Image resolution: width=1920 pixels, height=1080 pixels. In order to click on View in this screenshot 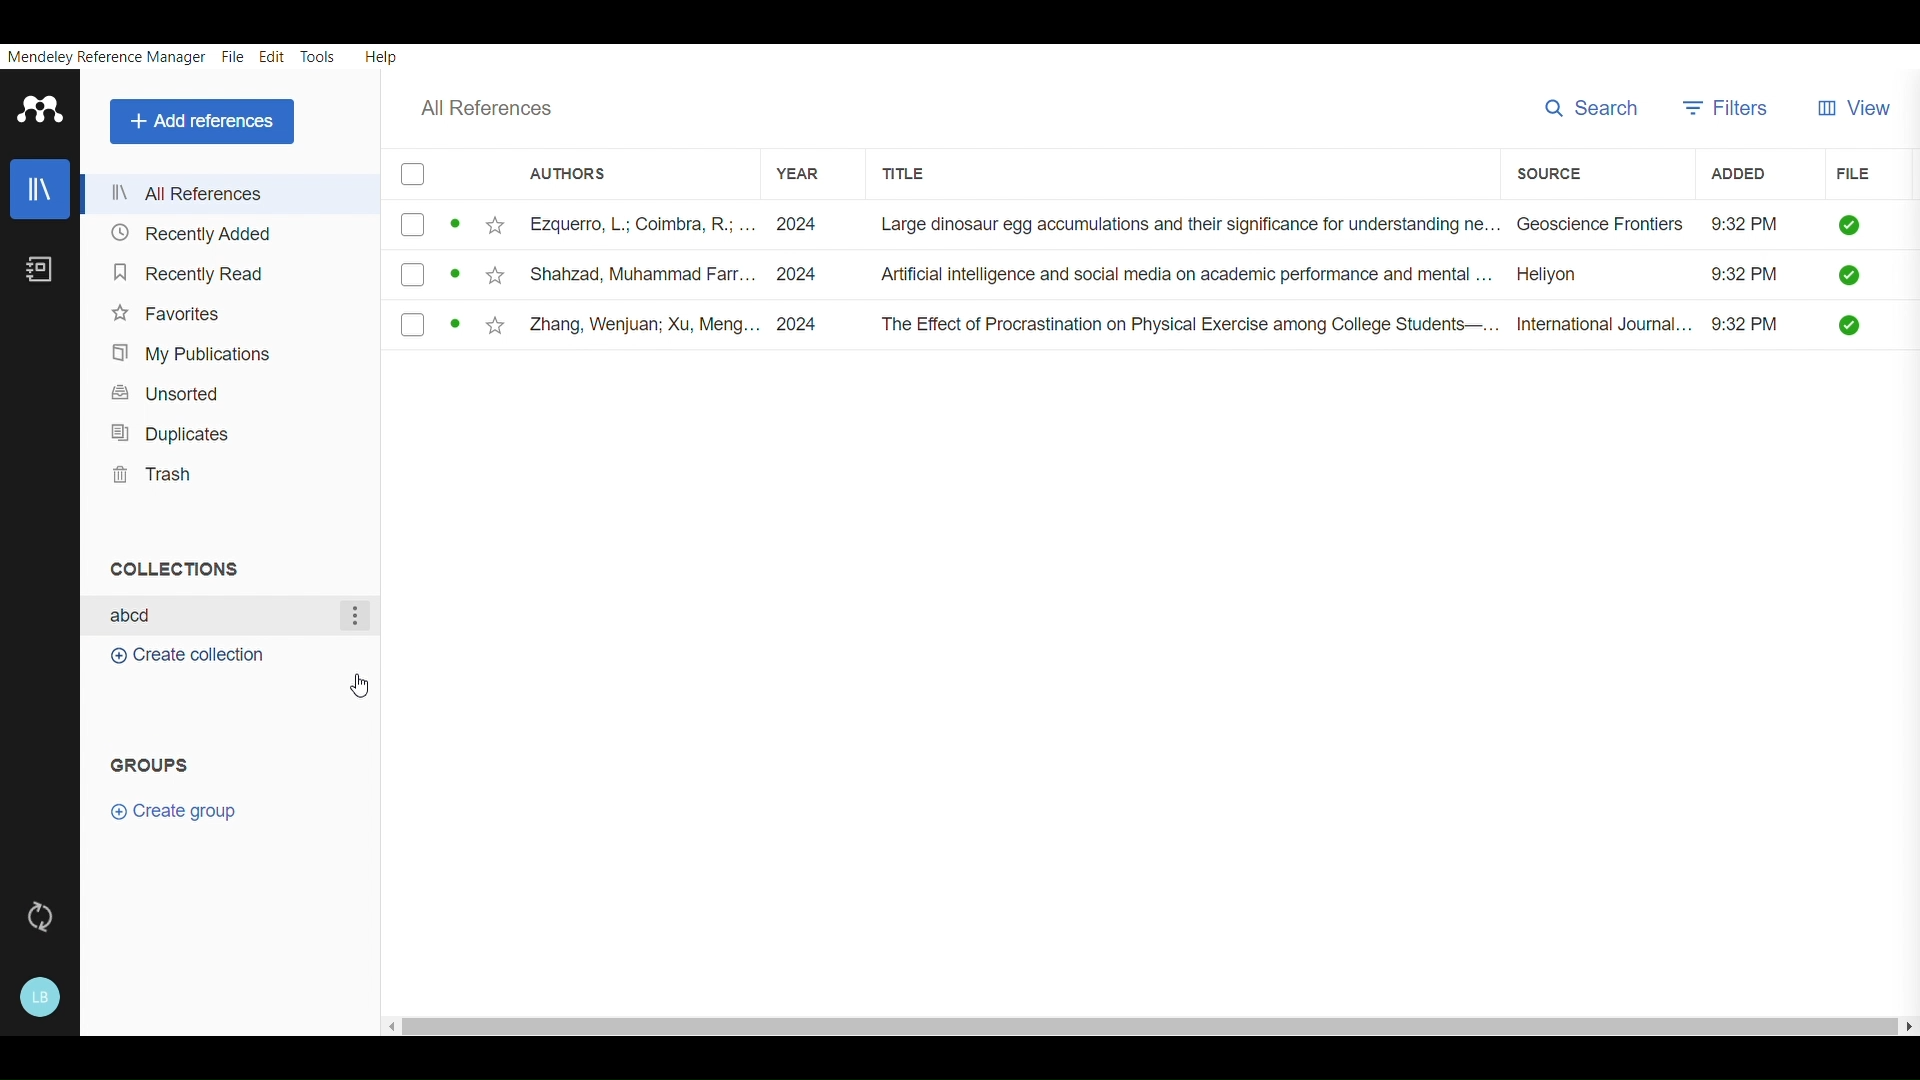, I will do `click(1860, 100)`.